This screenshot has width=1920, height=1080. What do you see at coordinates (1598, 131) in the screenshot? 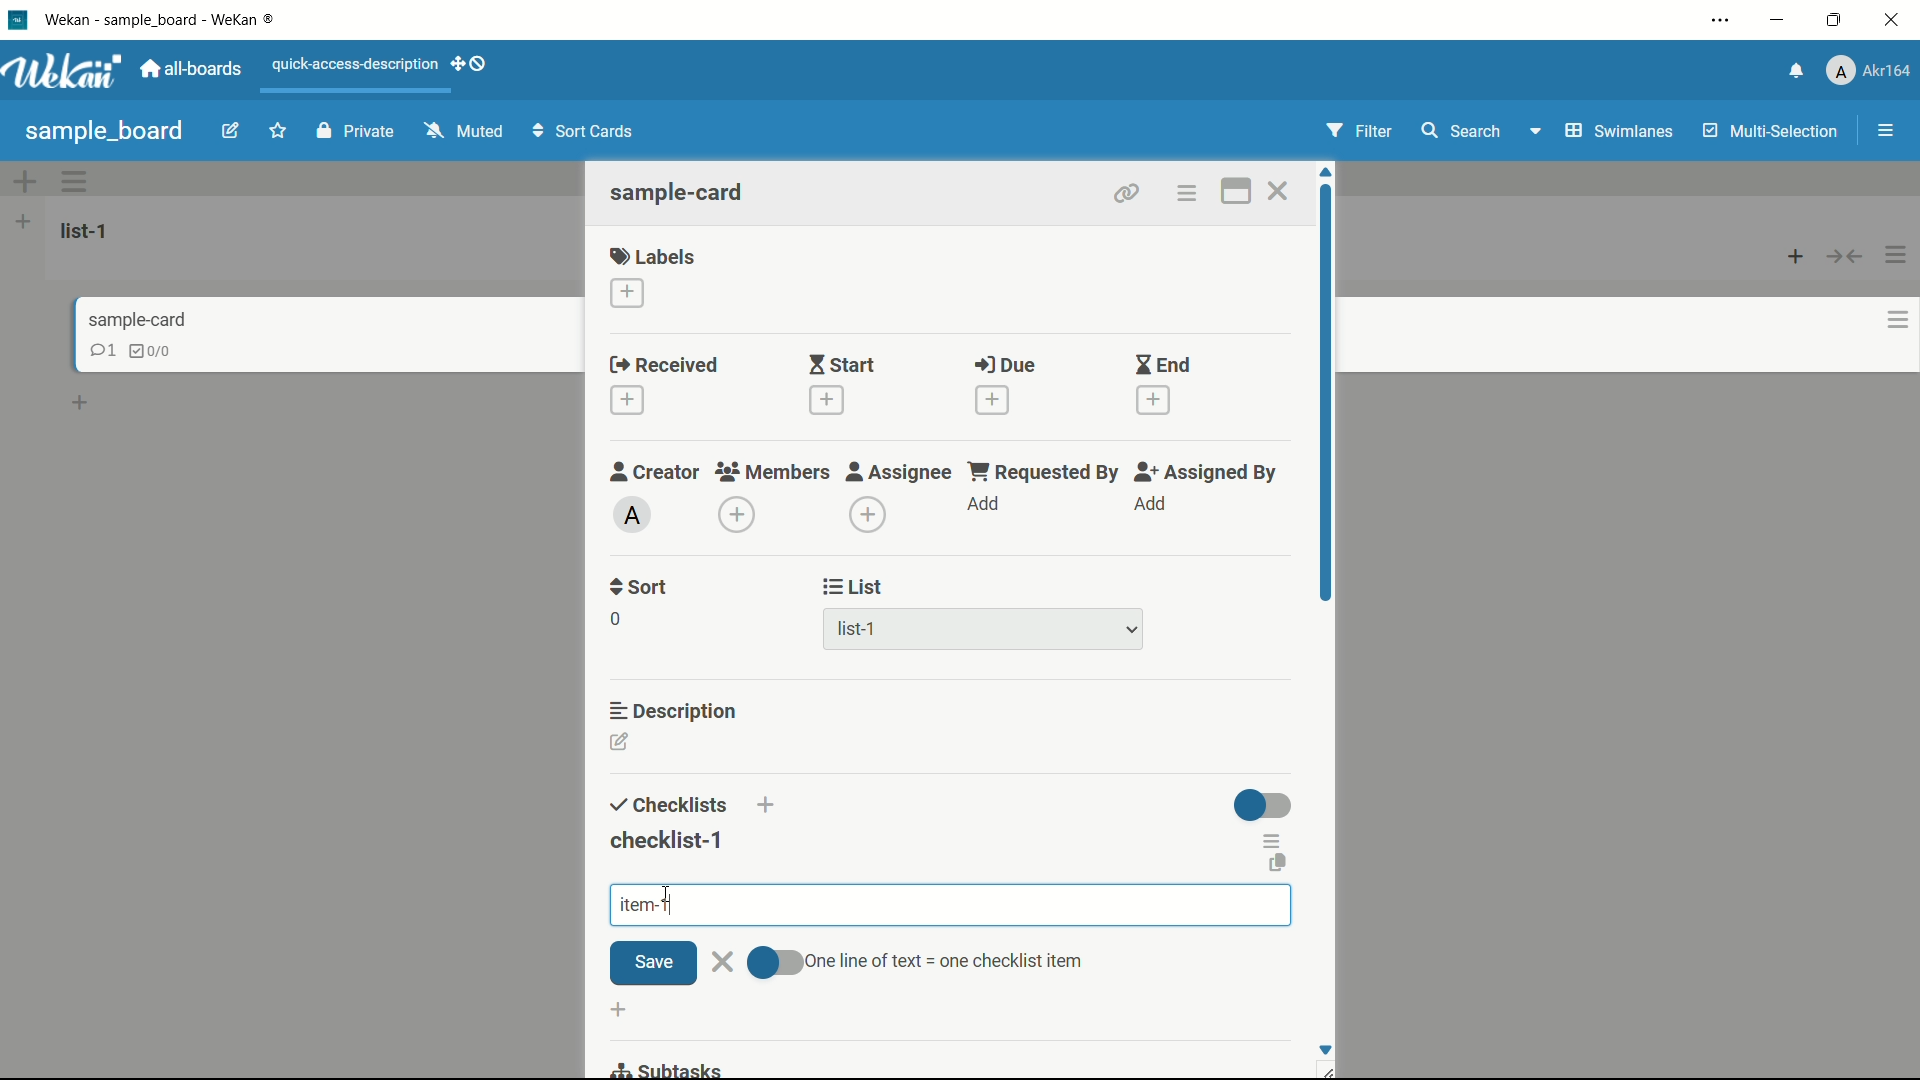
I see ` Swimlanes` at bounding box center [1598, 131].